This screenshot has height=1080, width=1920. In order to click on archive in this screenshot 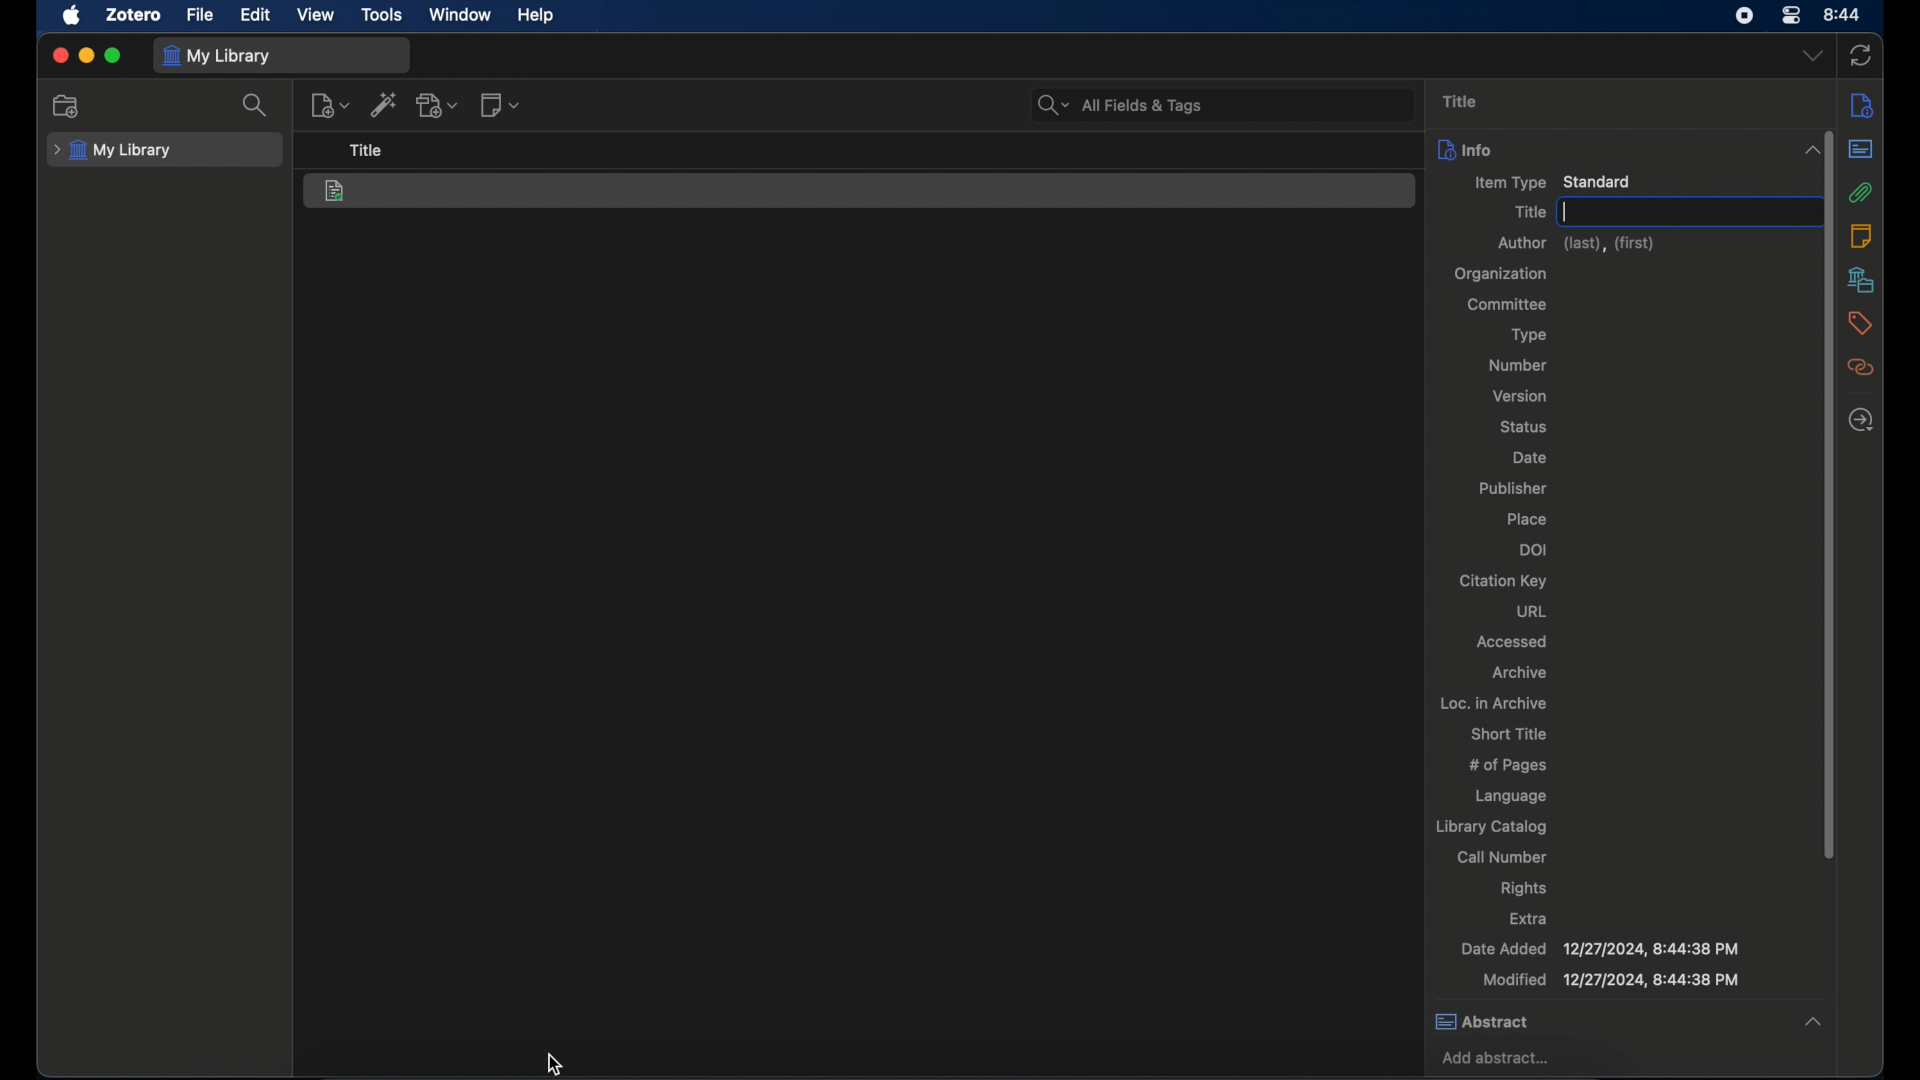, I will do `click(1518, 671)`.